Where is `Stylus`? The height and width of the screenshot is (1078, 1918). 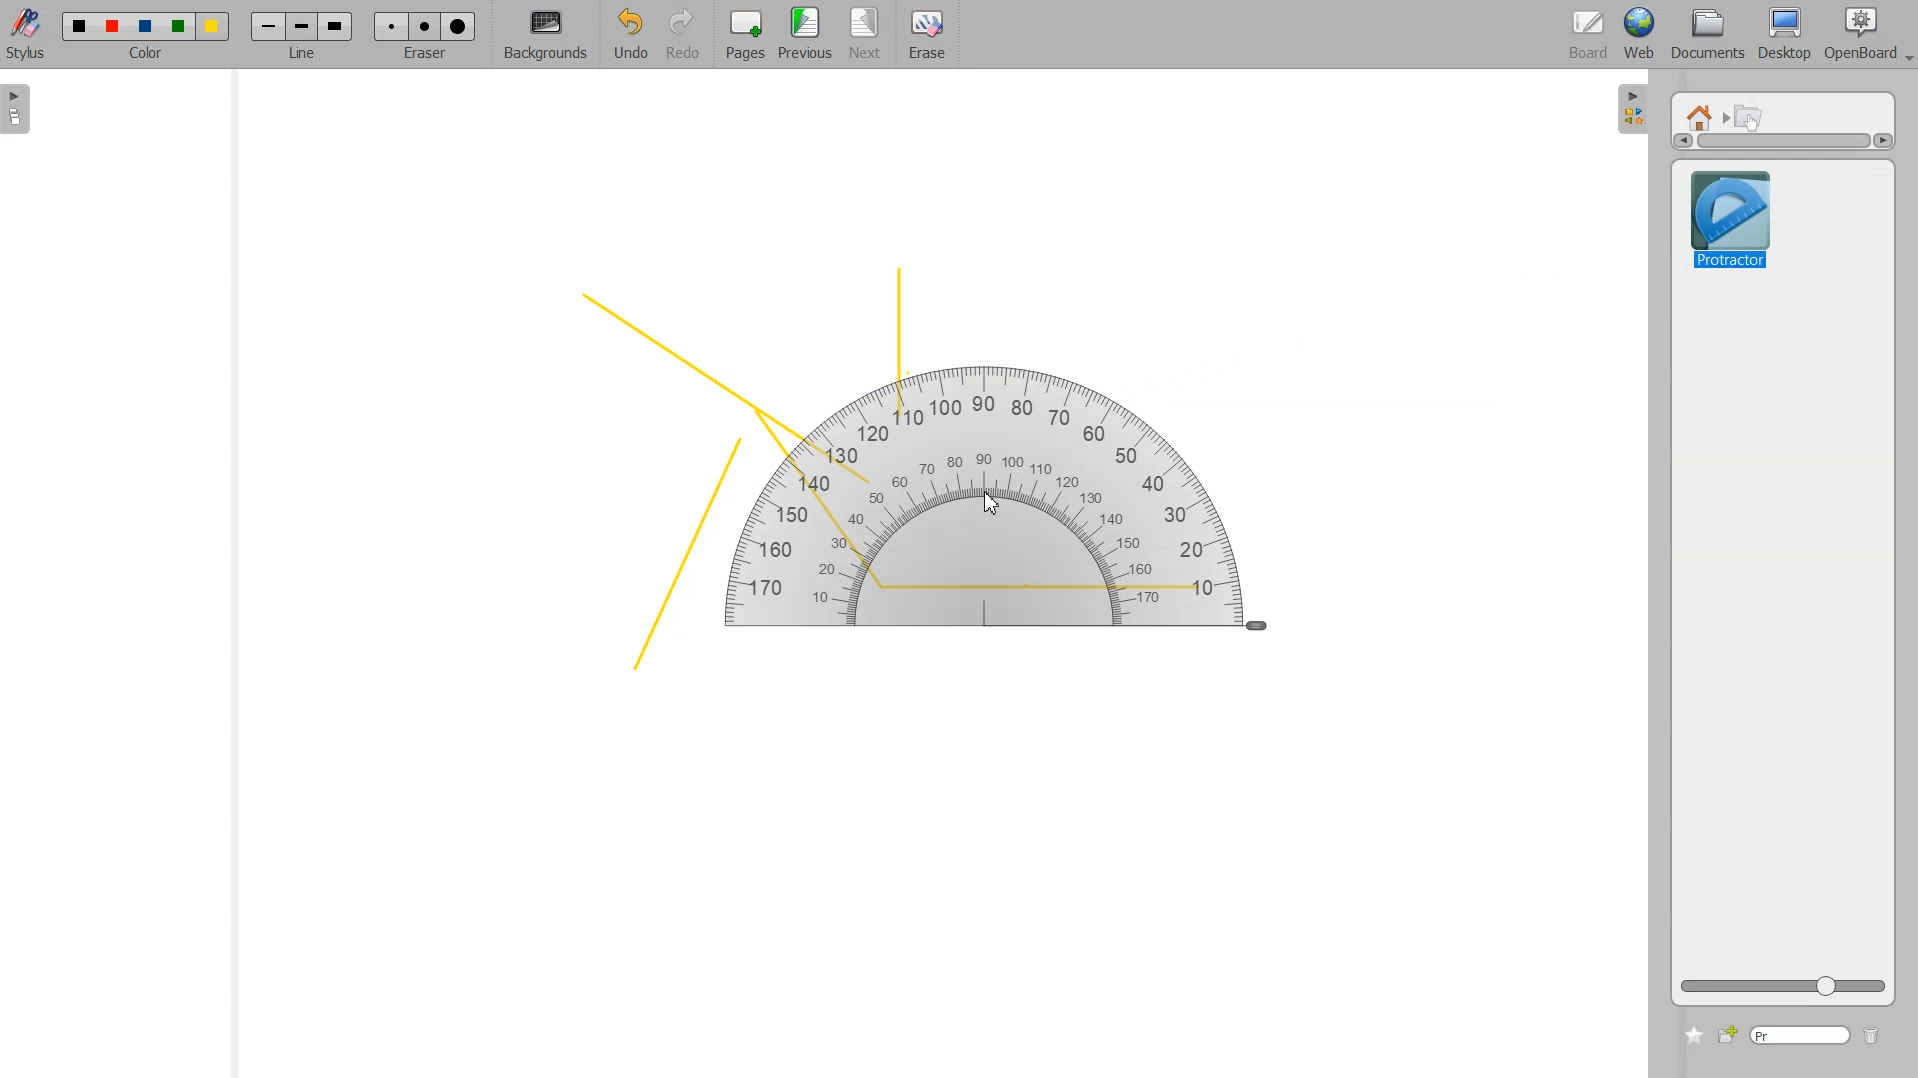 Stylus is located at coordinates (28, 33).